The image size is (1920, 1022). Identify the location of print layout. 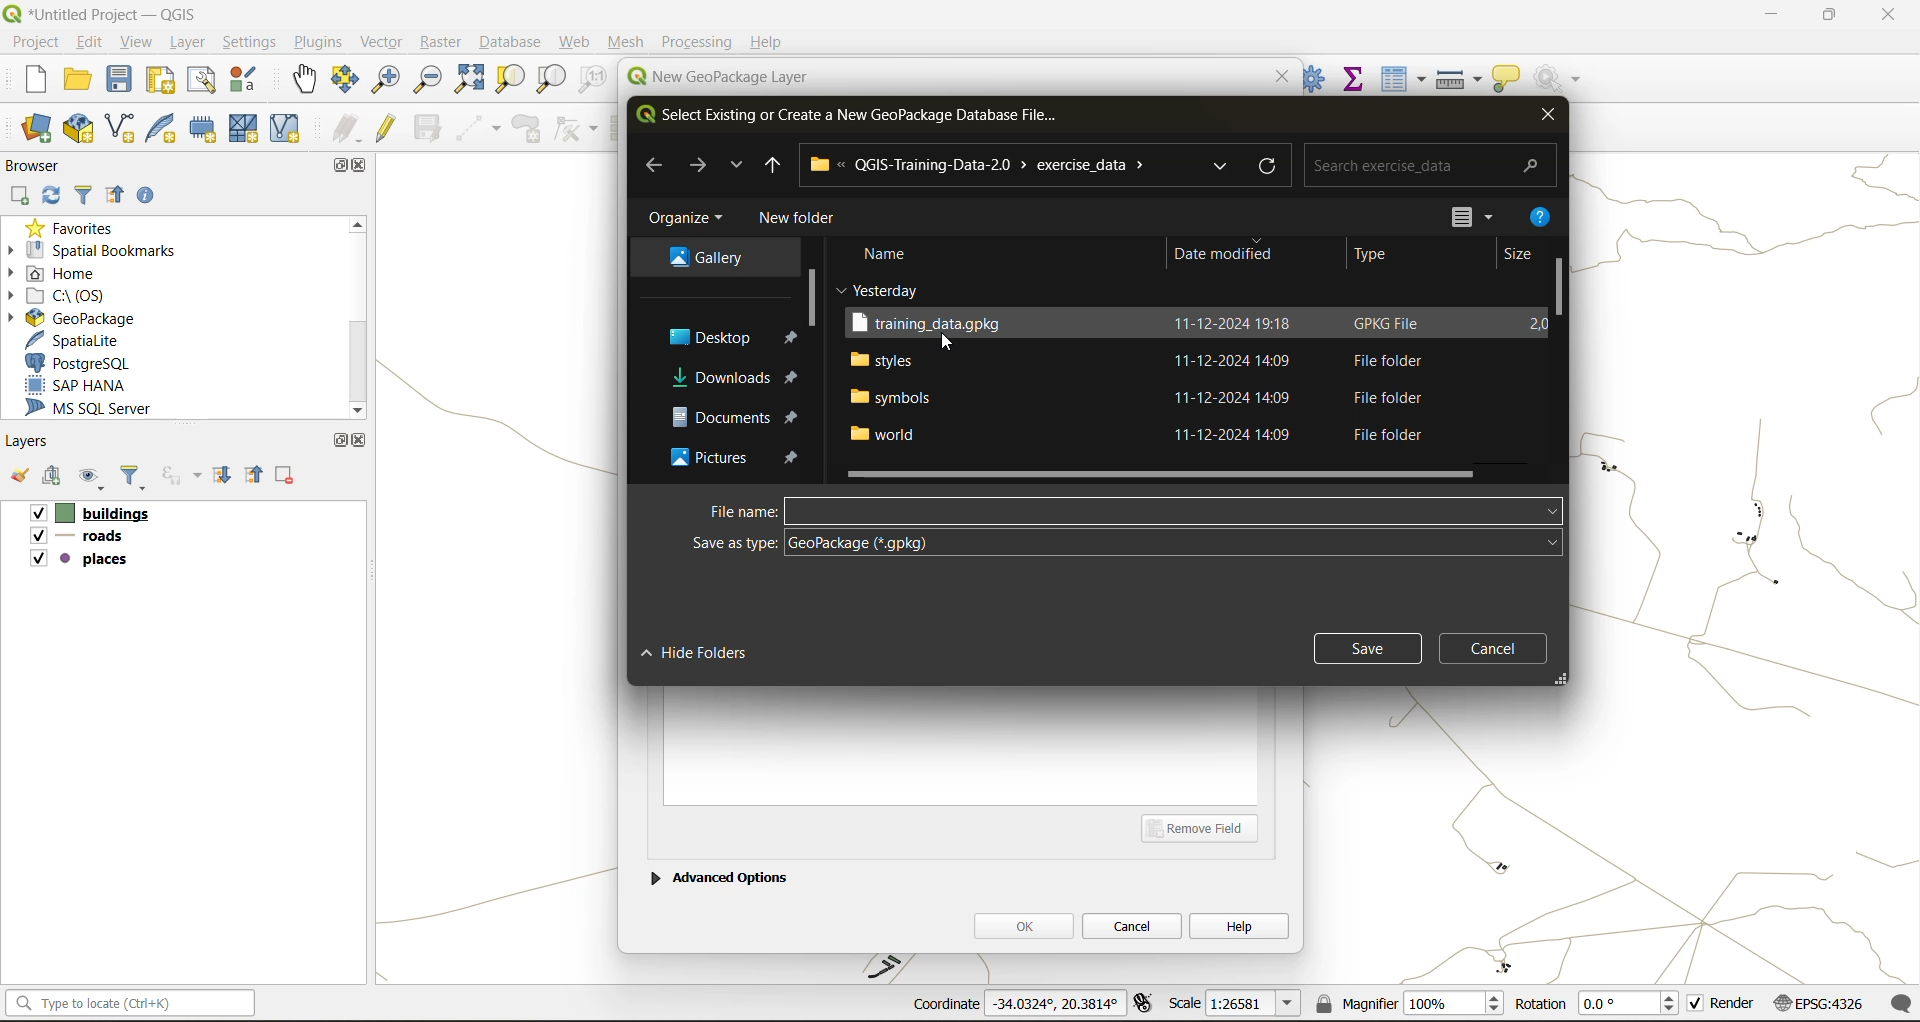
(162, 82).